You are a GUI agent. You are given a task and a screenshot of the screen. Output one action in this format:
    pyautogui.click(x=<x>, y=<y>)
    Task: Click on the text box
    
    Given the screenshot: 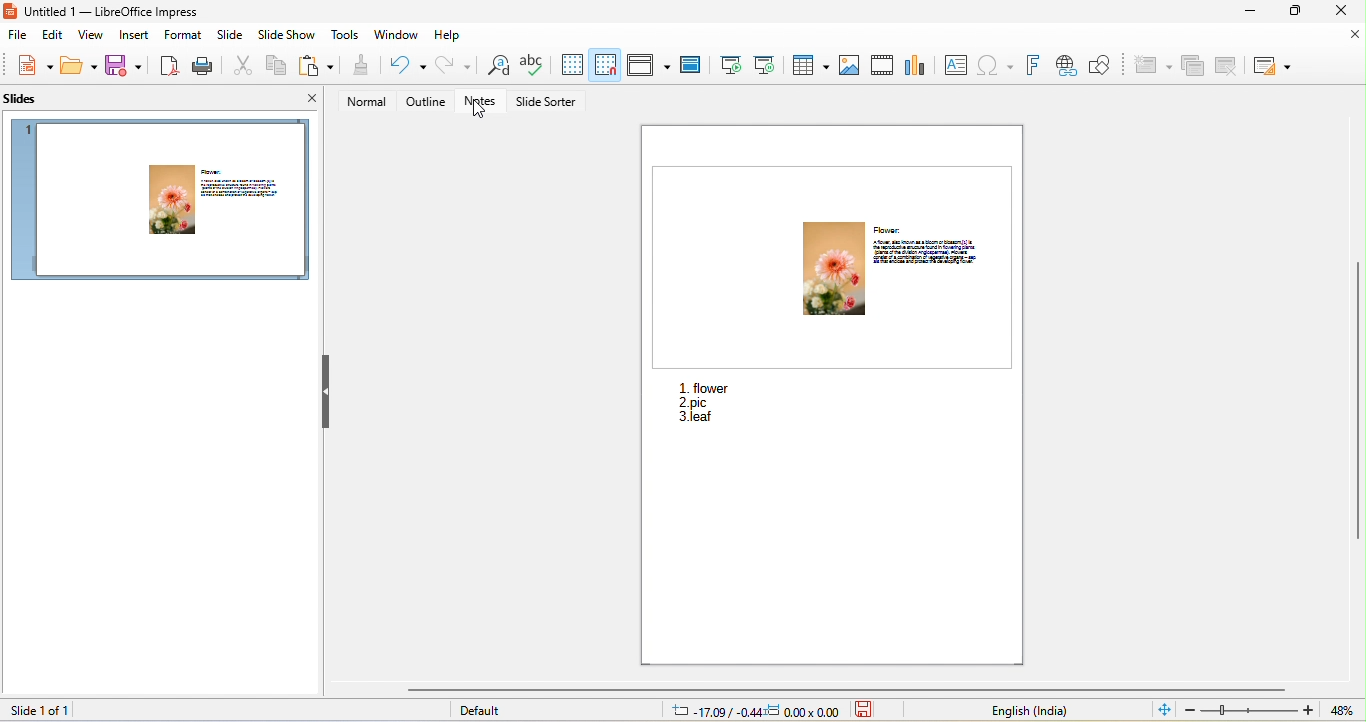 What is the action you would take?
    pyautogui.click(x=954, y=64)
    